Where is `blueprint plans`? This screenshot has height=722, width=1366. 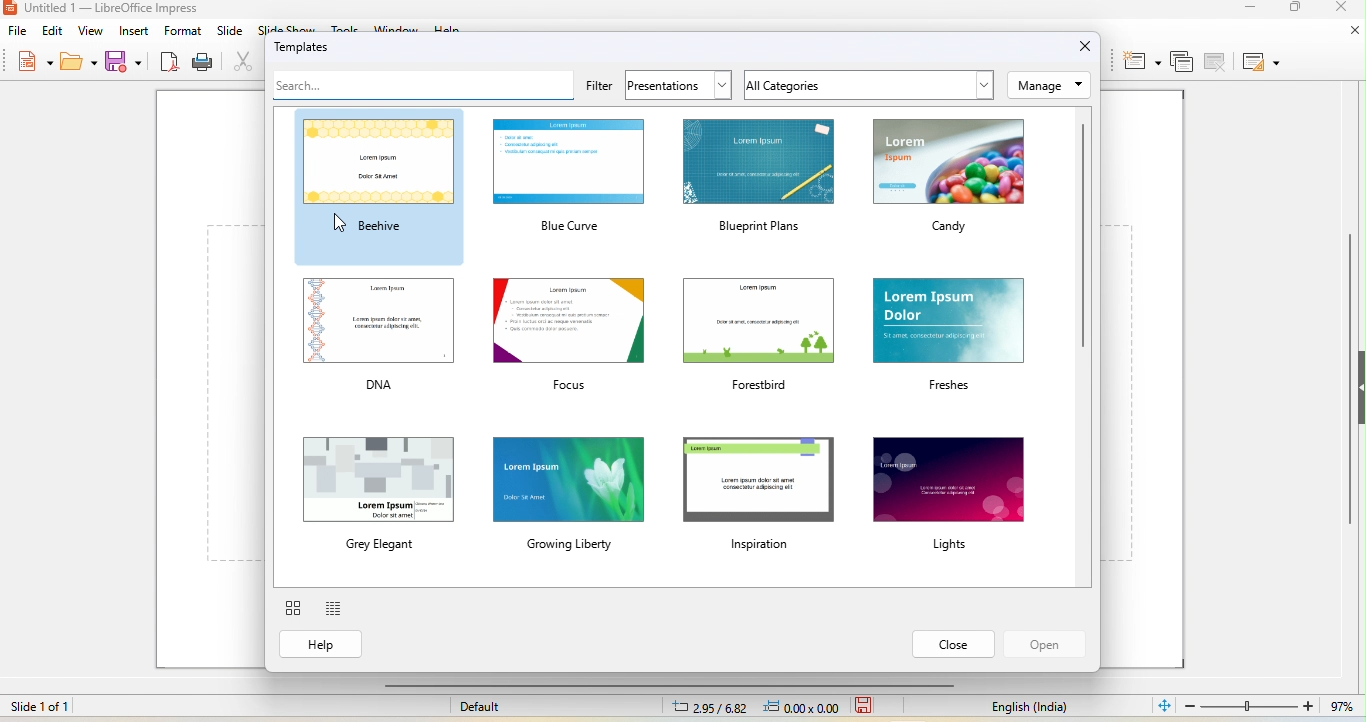 blueprint plans is located at coordinates (759, 179).